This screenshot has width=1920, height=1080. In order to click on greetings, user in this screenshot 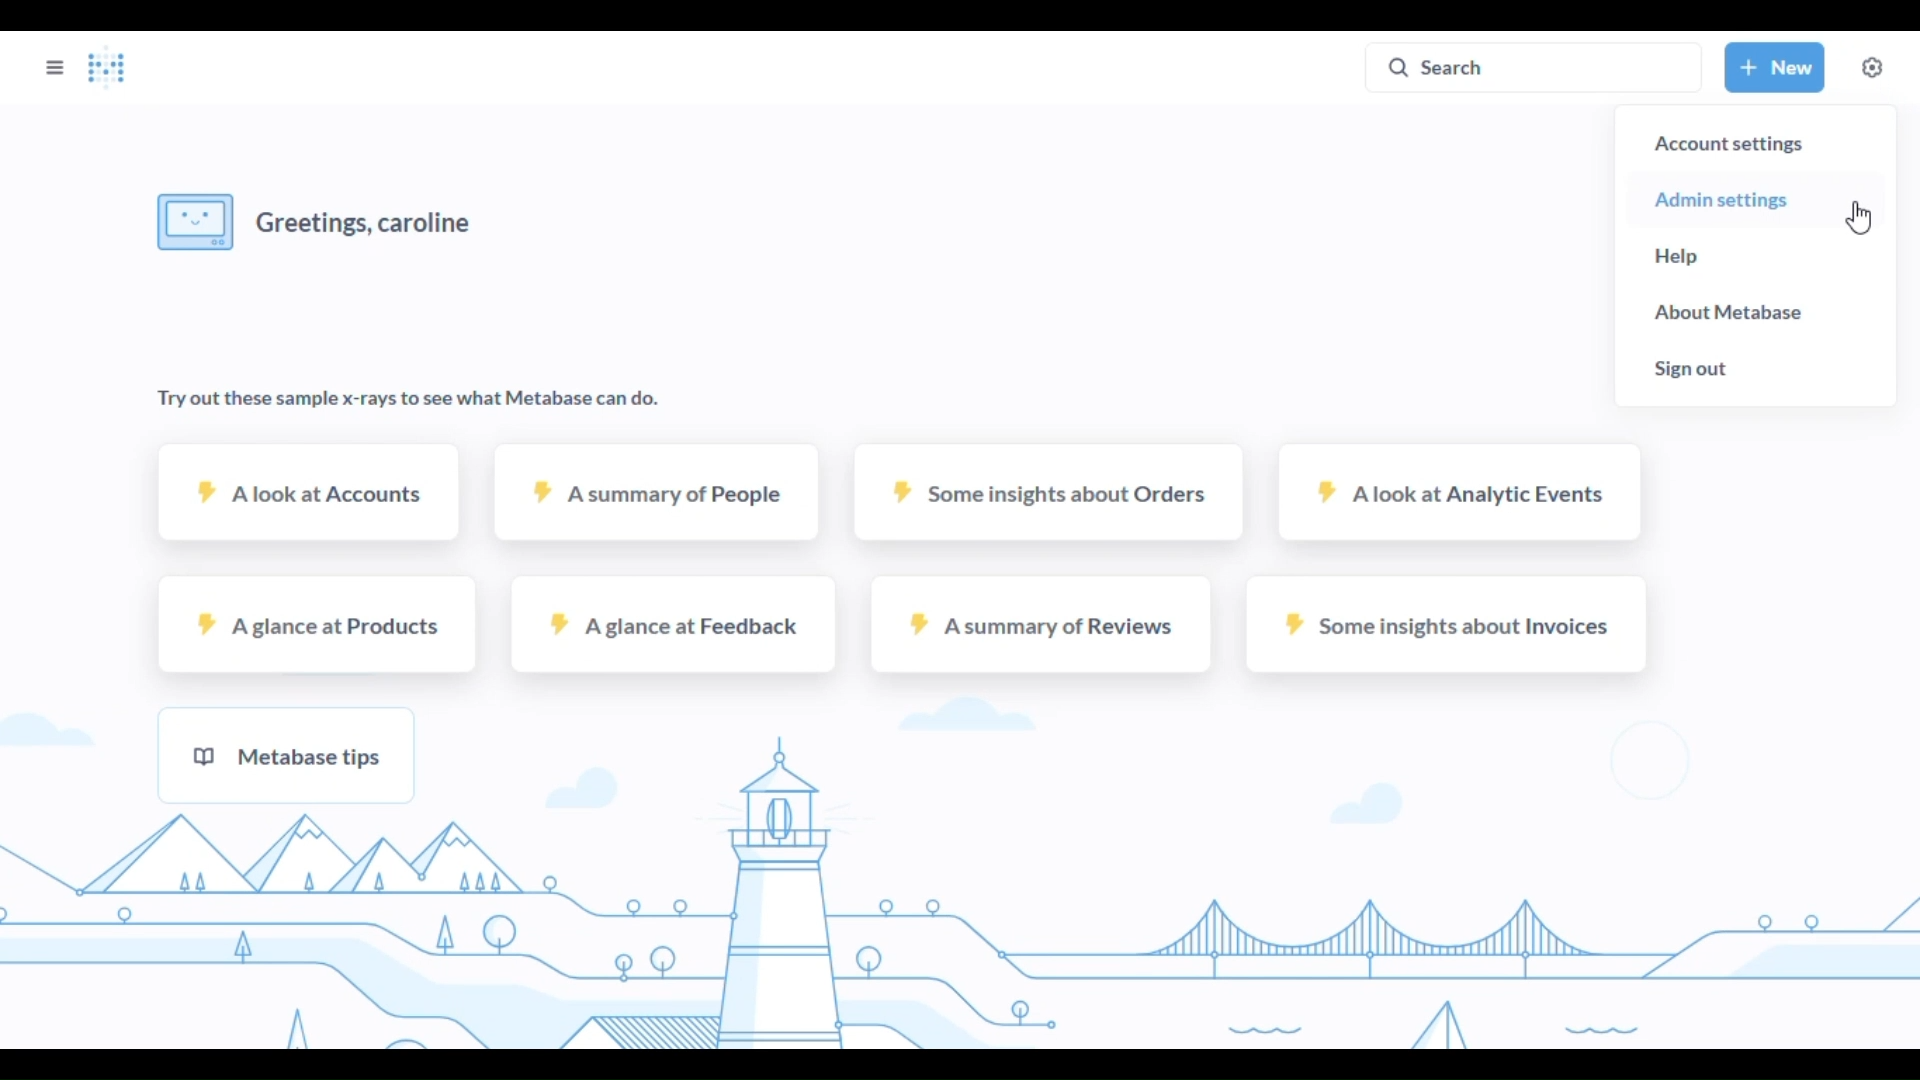, I will do `click(320, 221)`.